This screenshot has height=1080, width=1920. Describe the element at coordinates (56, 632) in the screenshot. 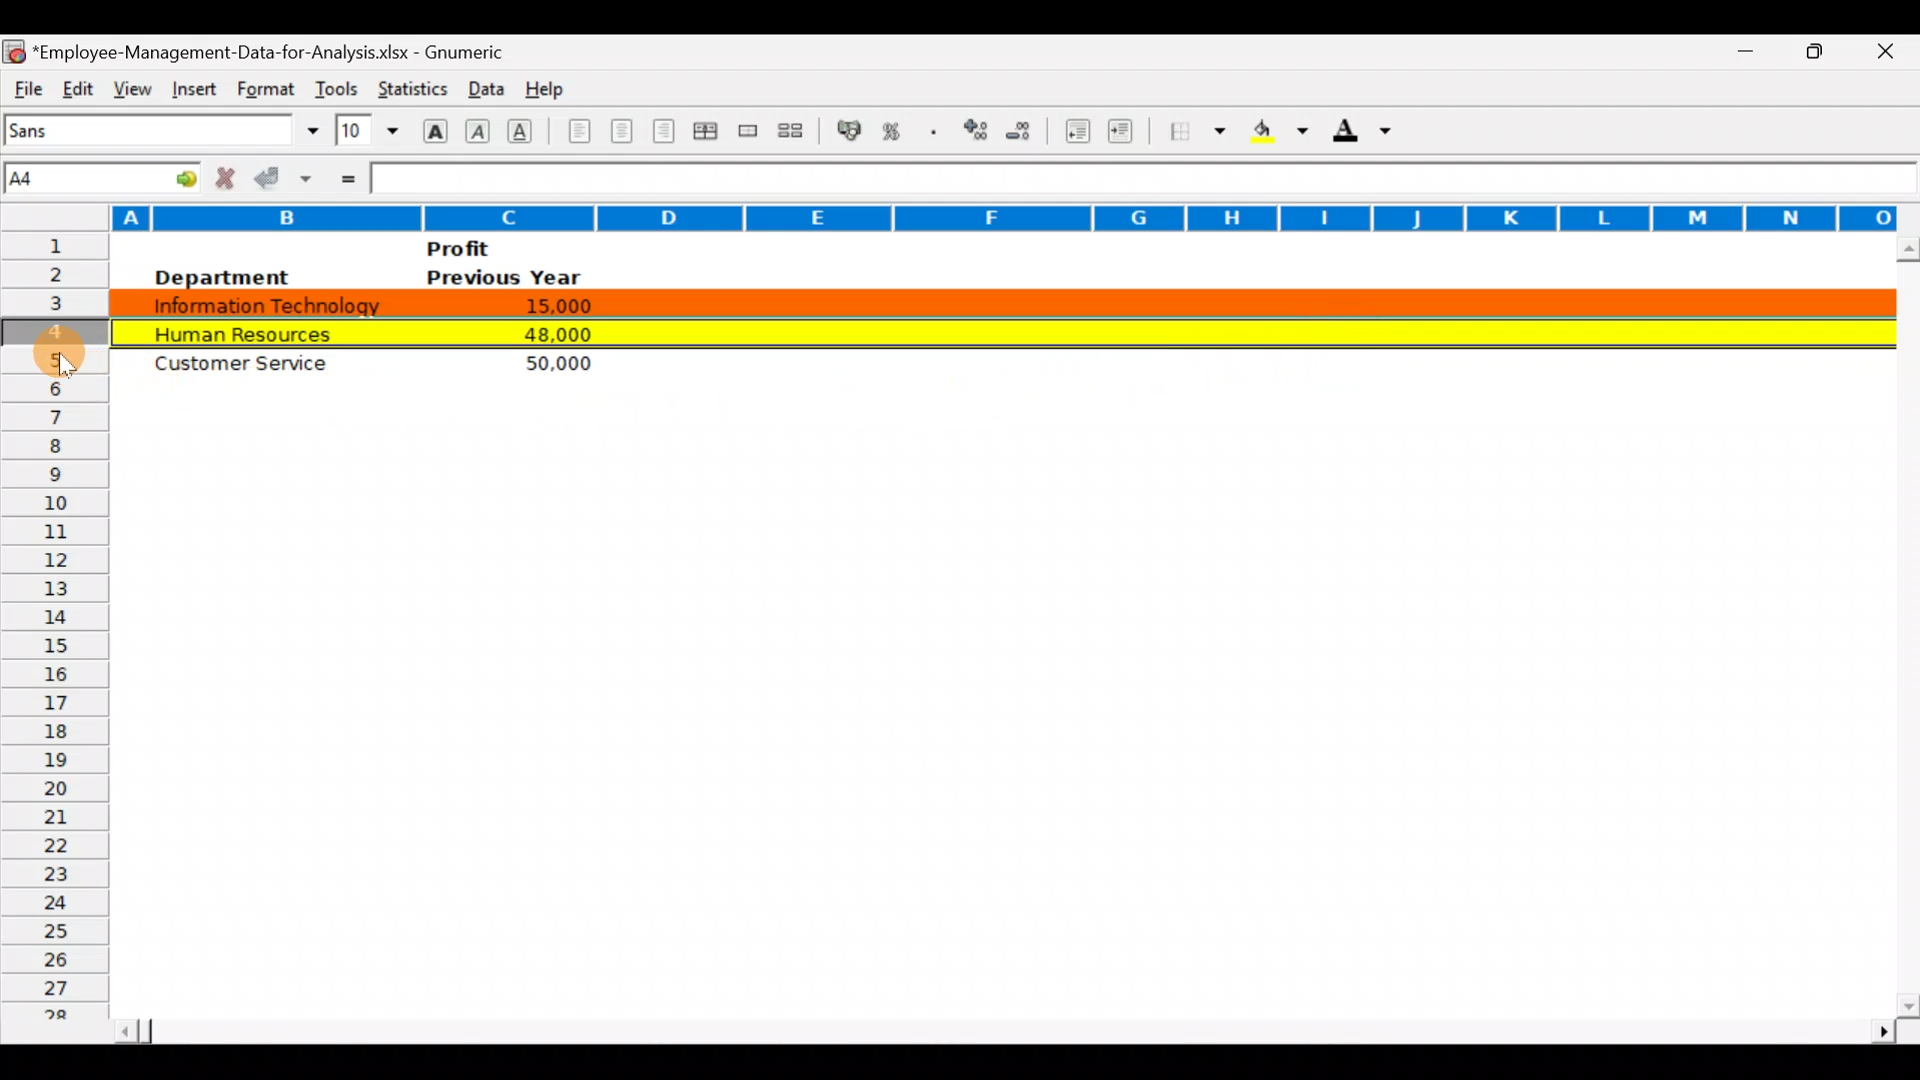

I see `Rows` at that location.